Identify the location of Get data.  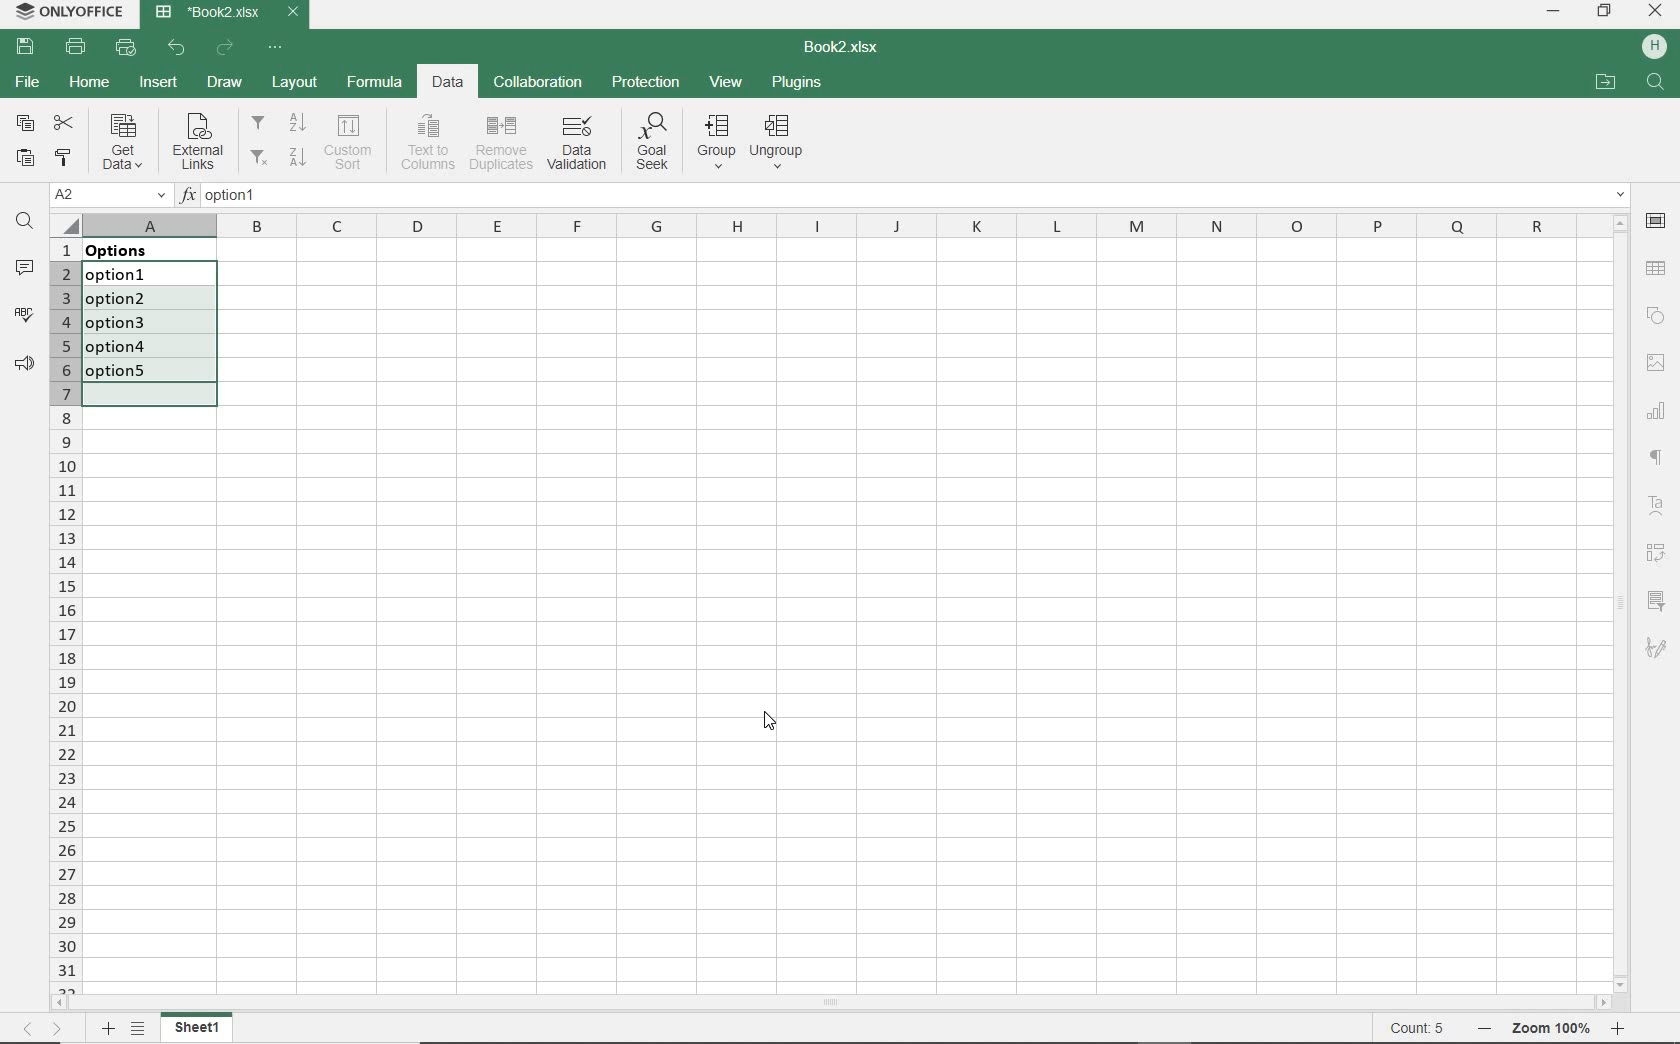
(120, 141).